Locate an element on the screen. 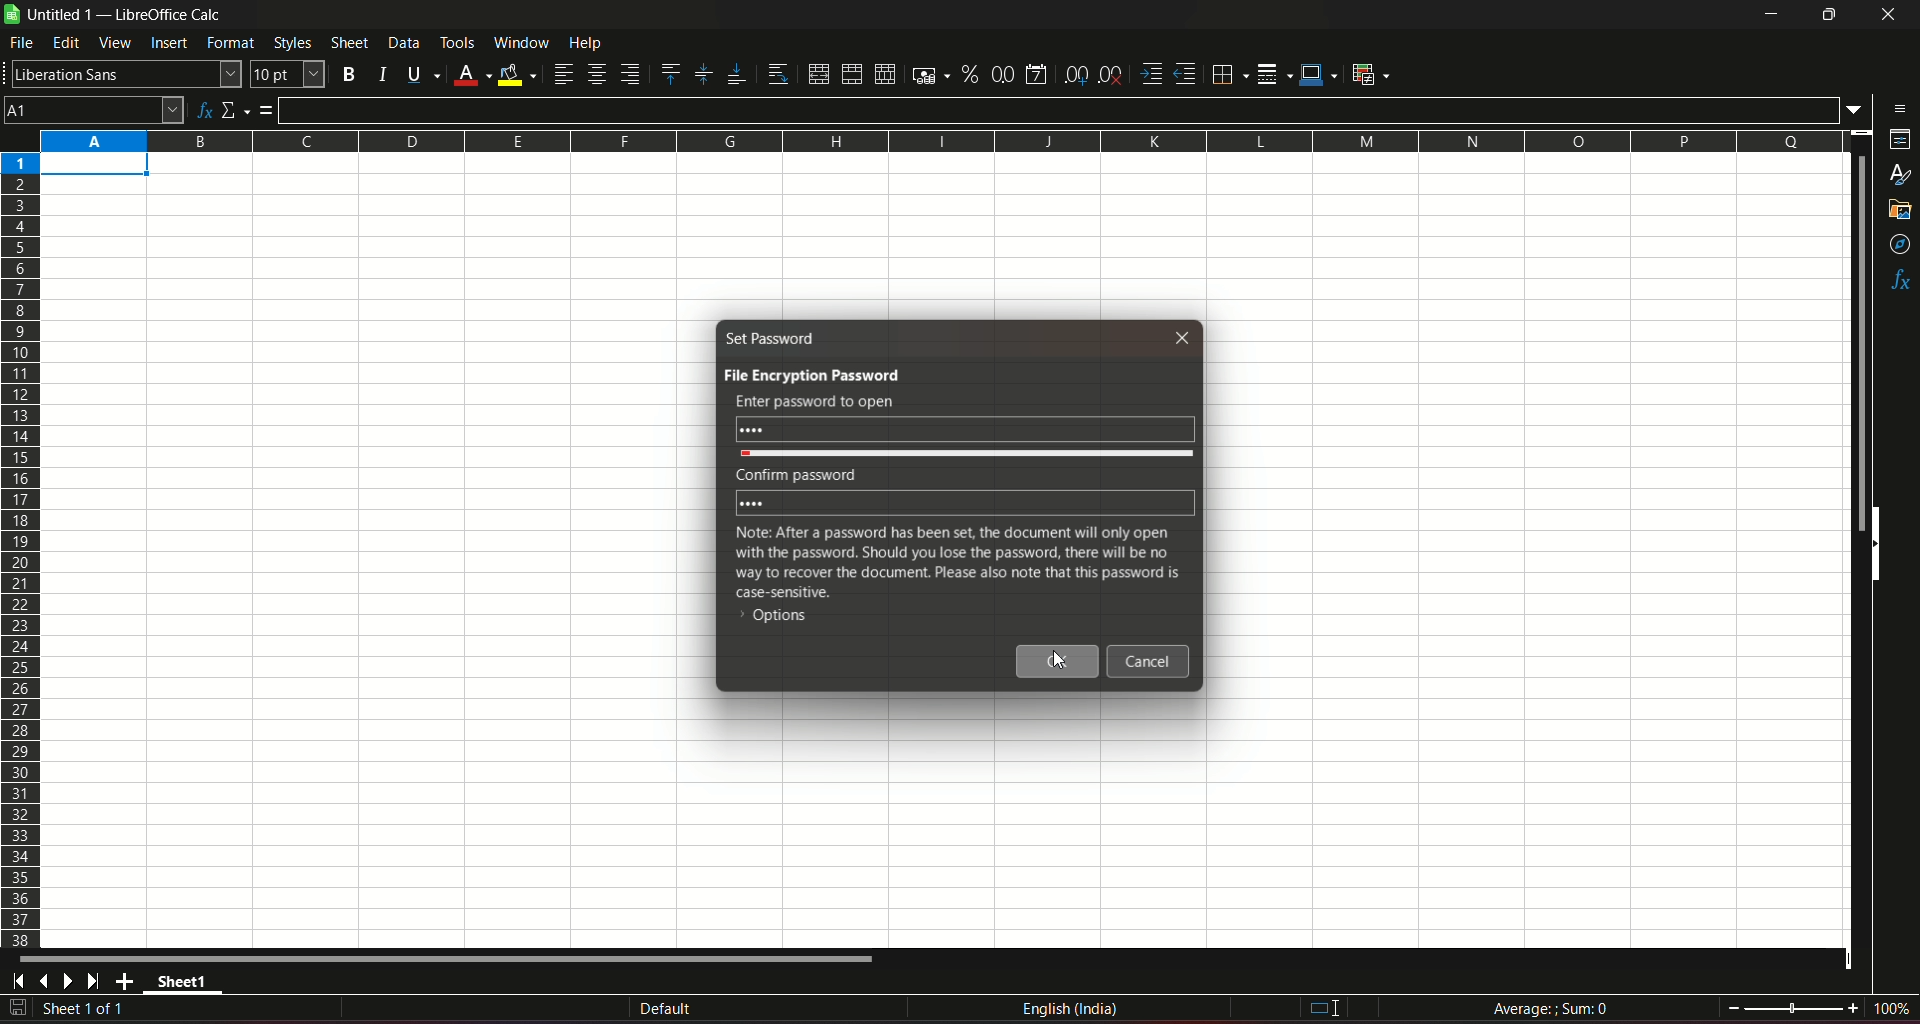 This screenshot has width=1920, height=1024. align right is located at coordinates (631, 75).